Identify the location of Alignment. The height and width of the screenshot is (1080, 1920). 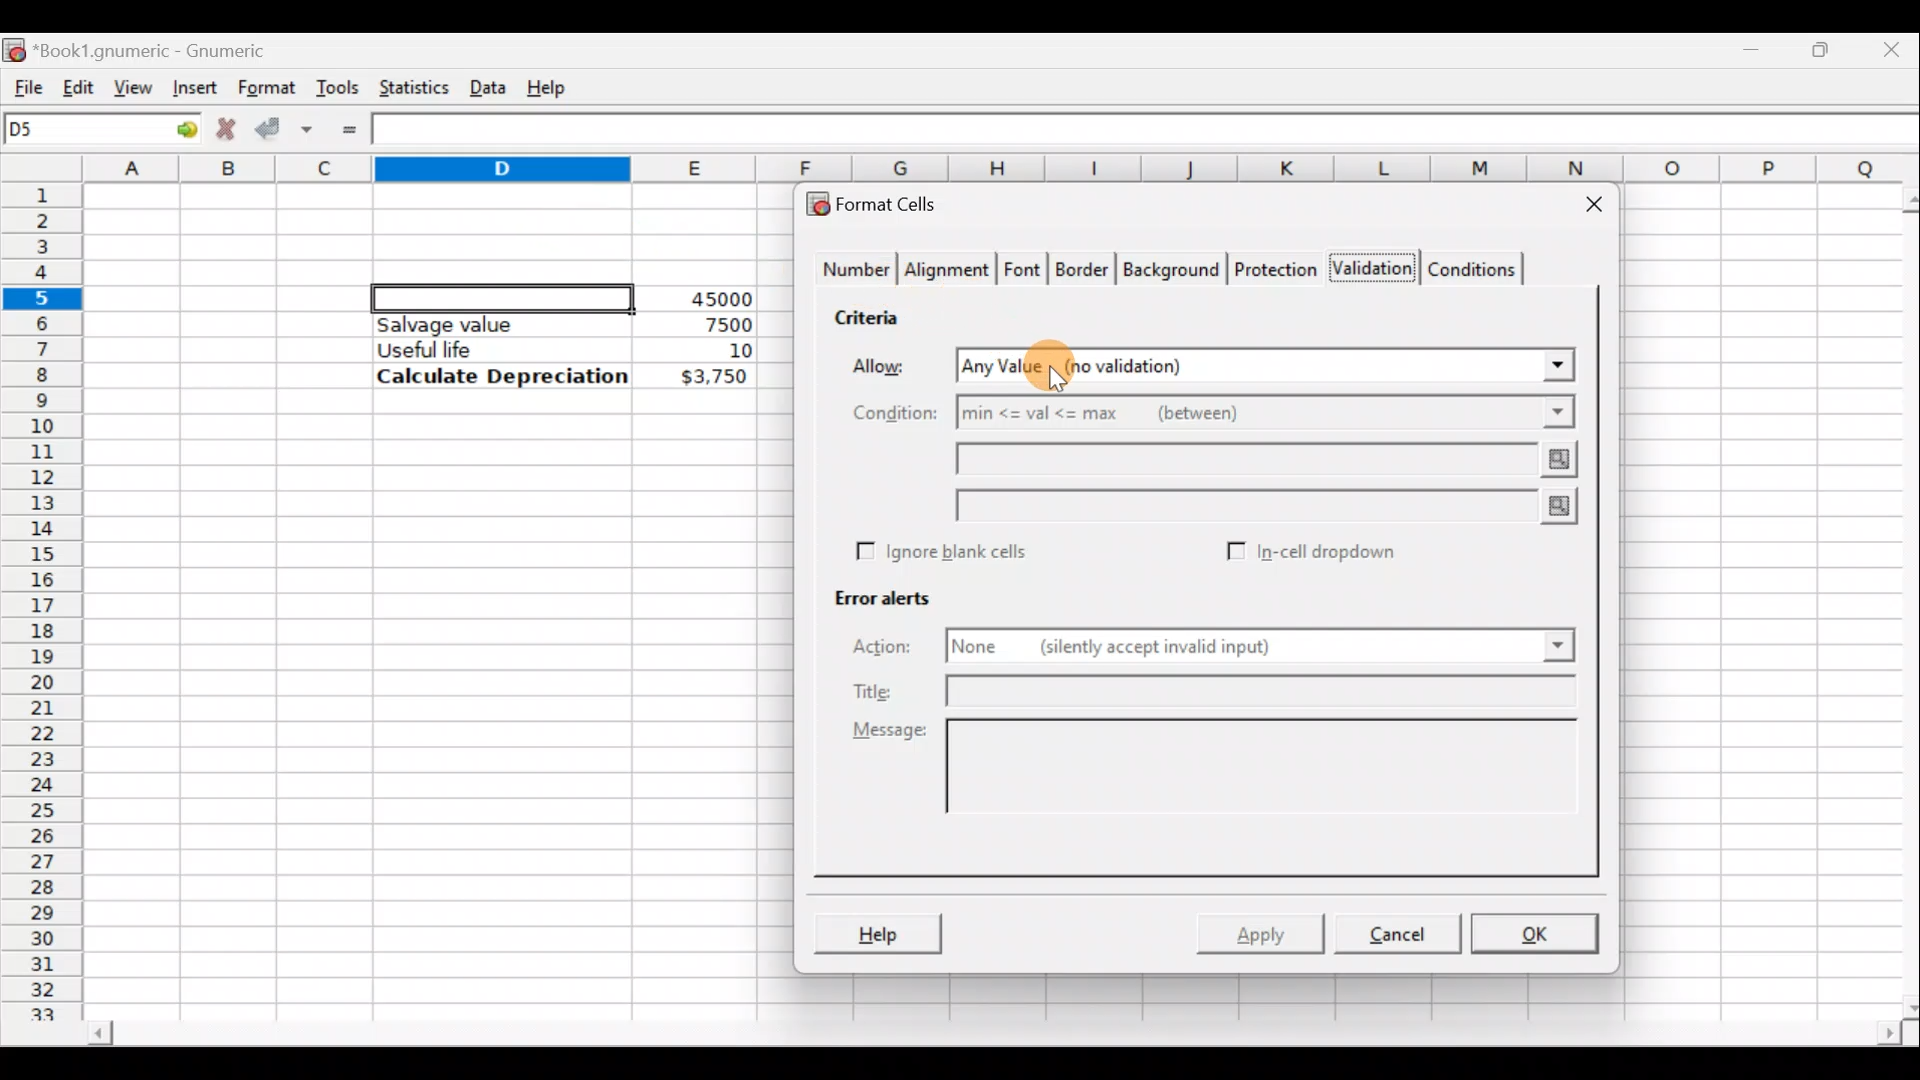
(948, 272).